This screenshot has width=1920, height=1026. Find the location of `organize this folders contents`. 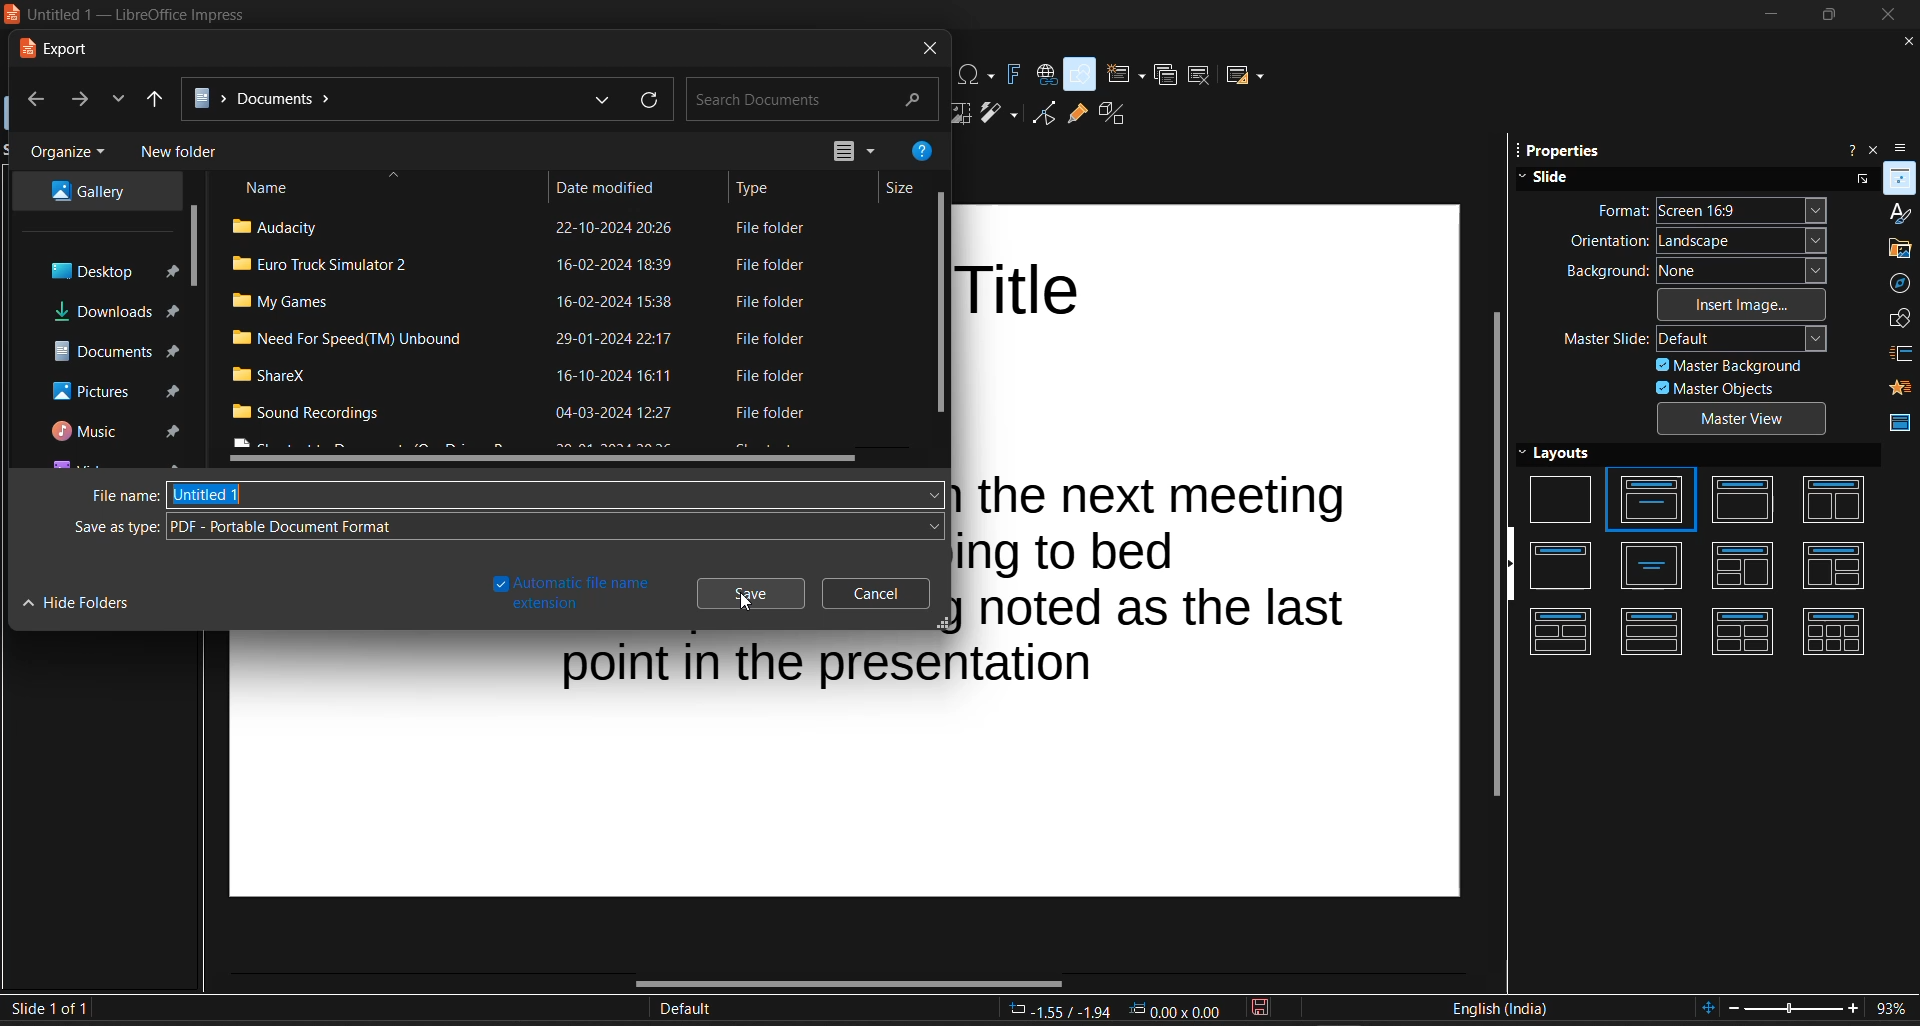

organize this folders contents is located at coordinates (70, 153).